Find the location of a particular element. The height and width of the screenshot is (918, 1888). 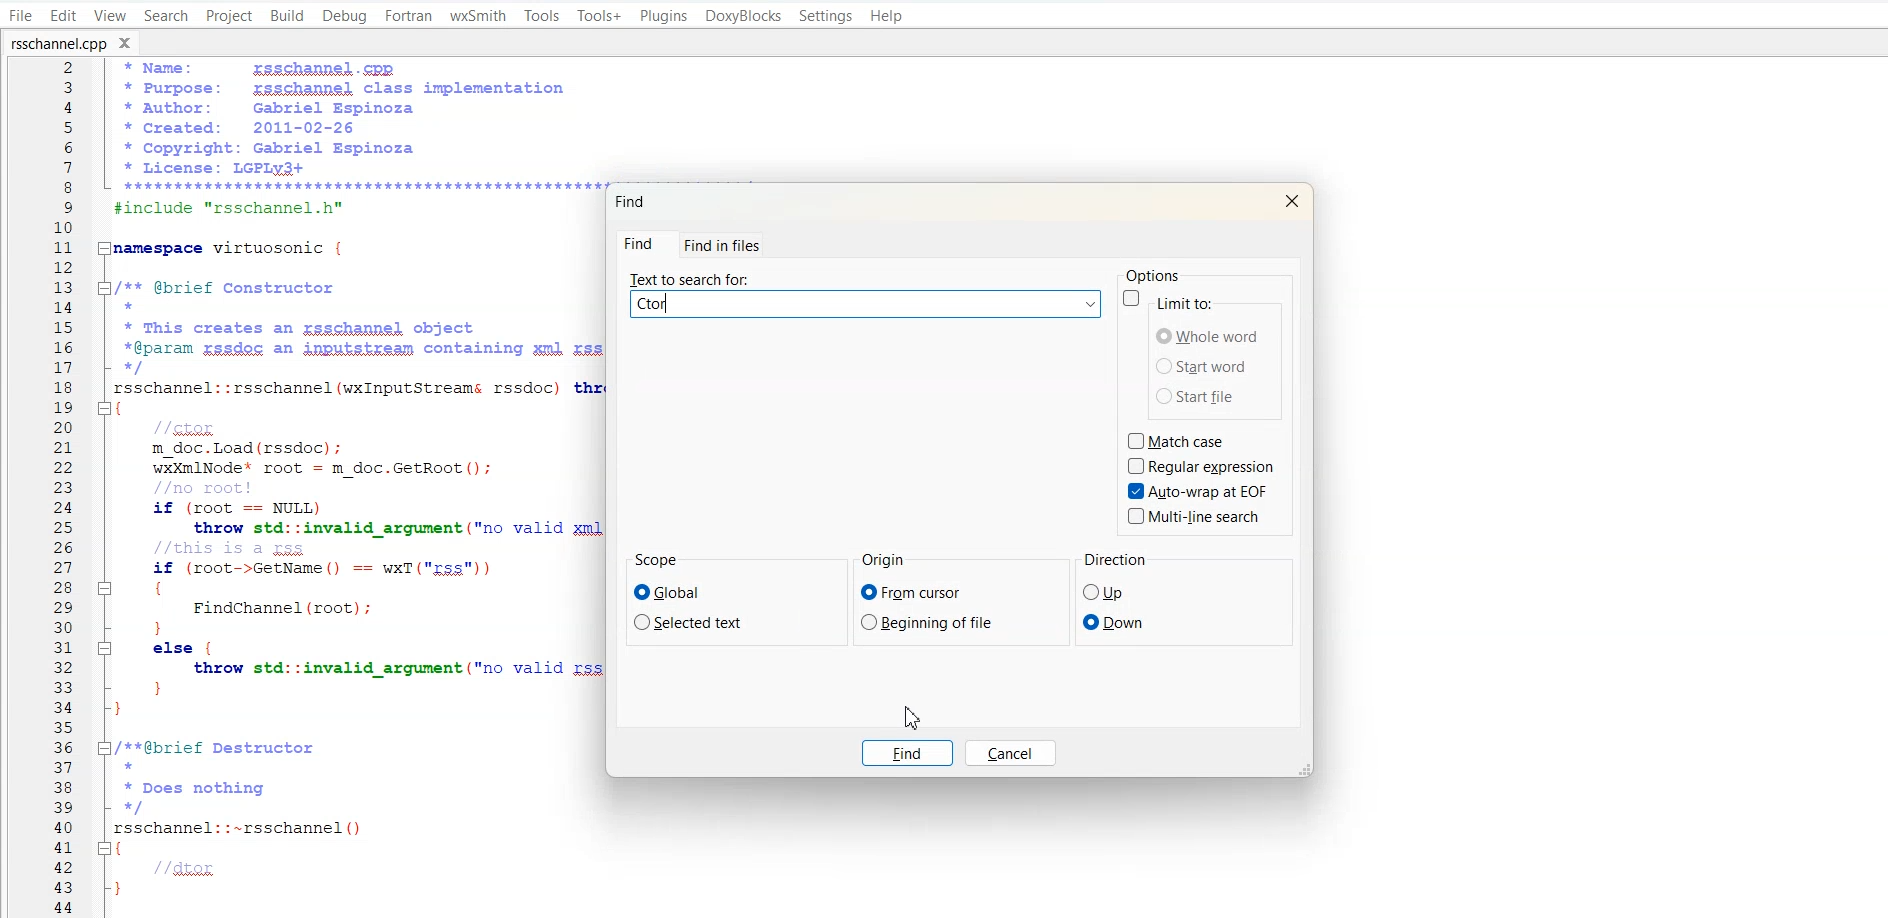

Collapse is located at coordinates (106, 649).